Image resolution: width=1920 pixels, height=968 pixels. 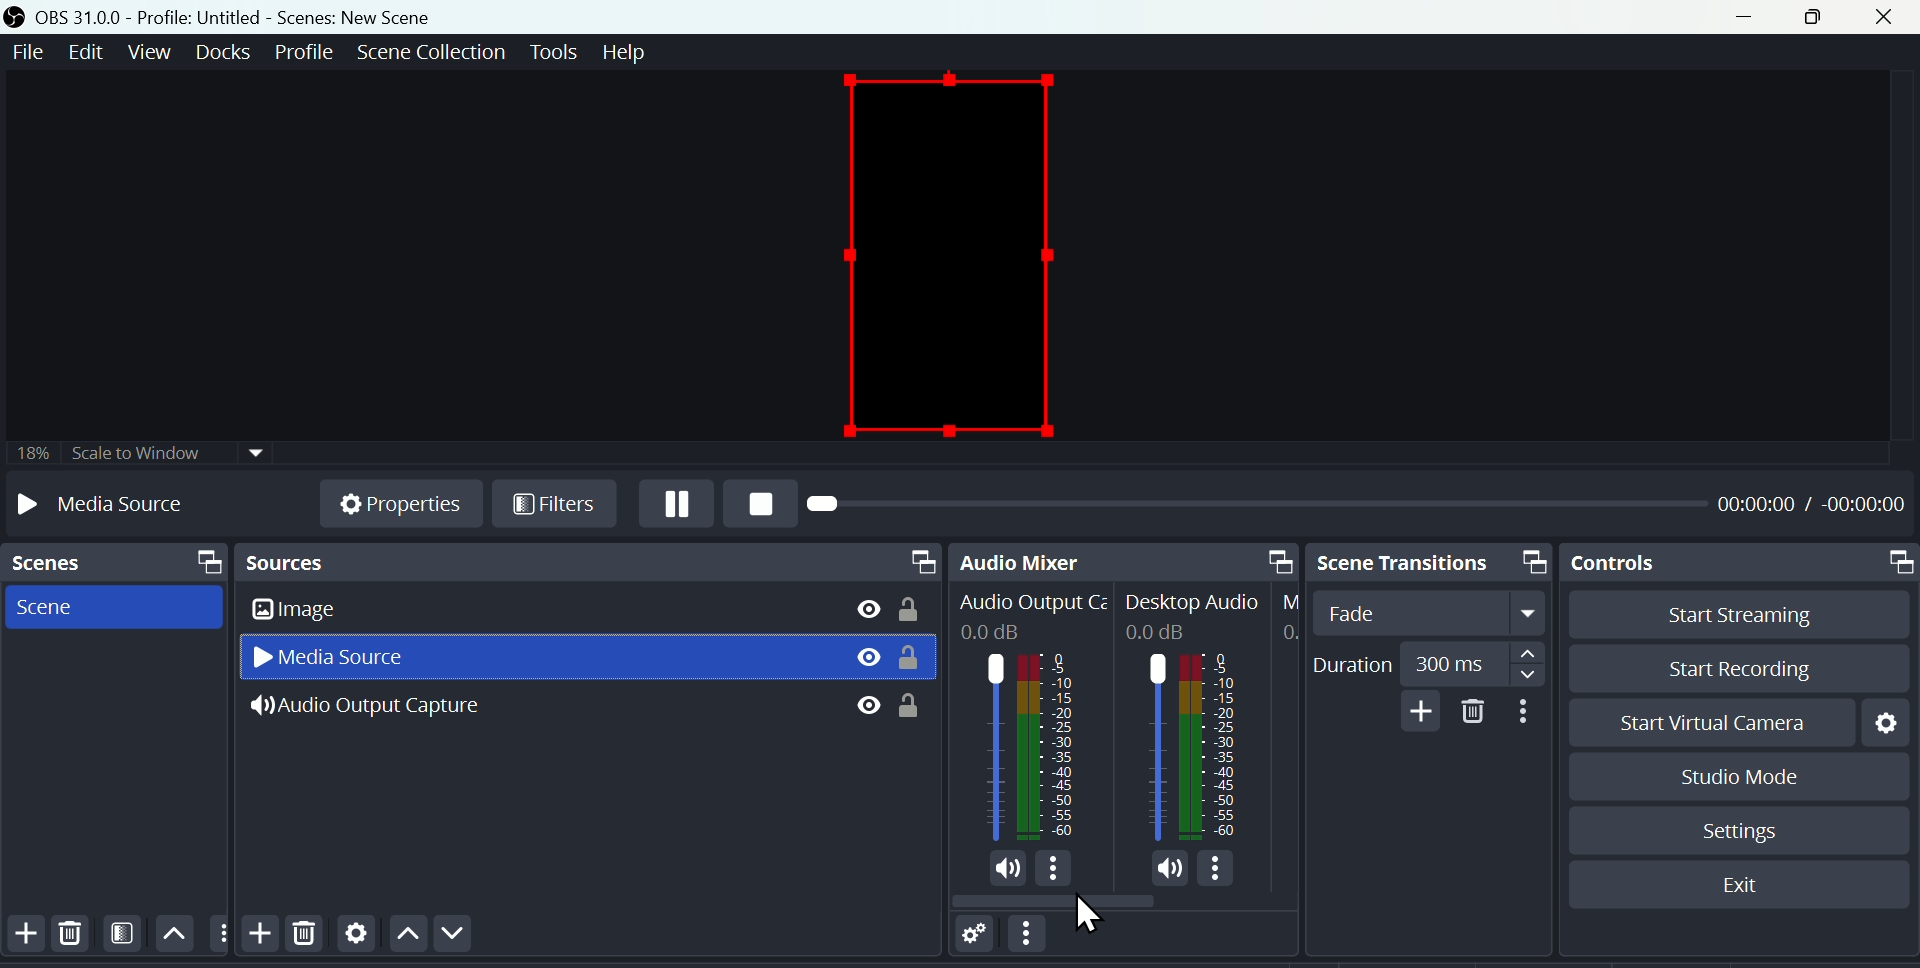 I want to click on Sound, so click(x=1007, y=868).